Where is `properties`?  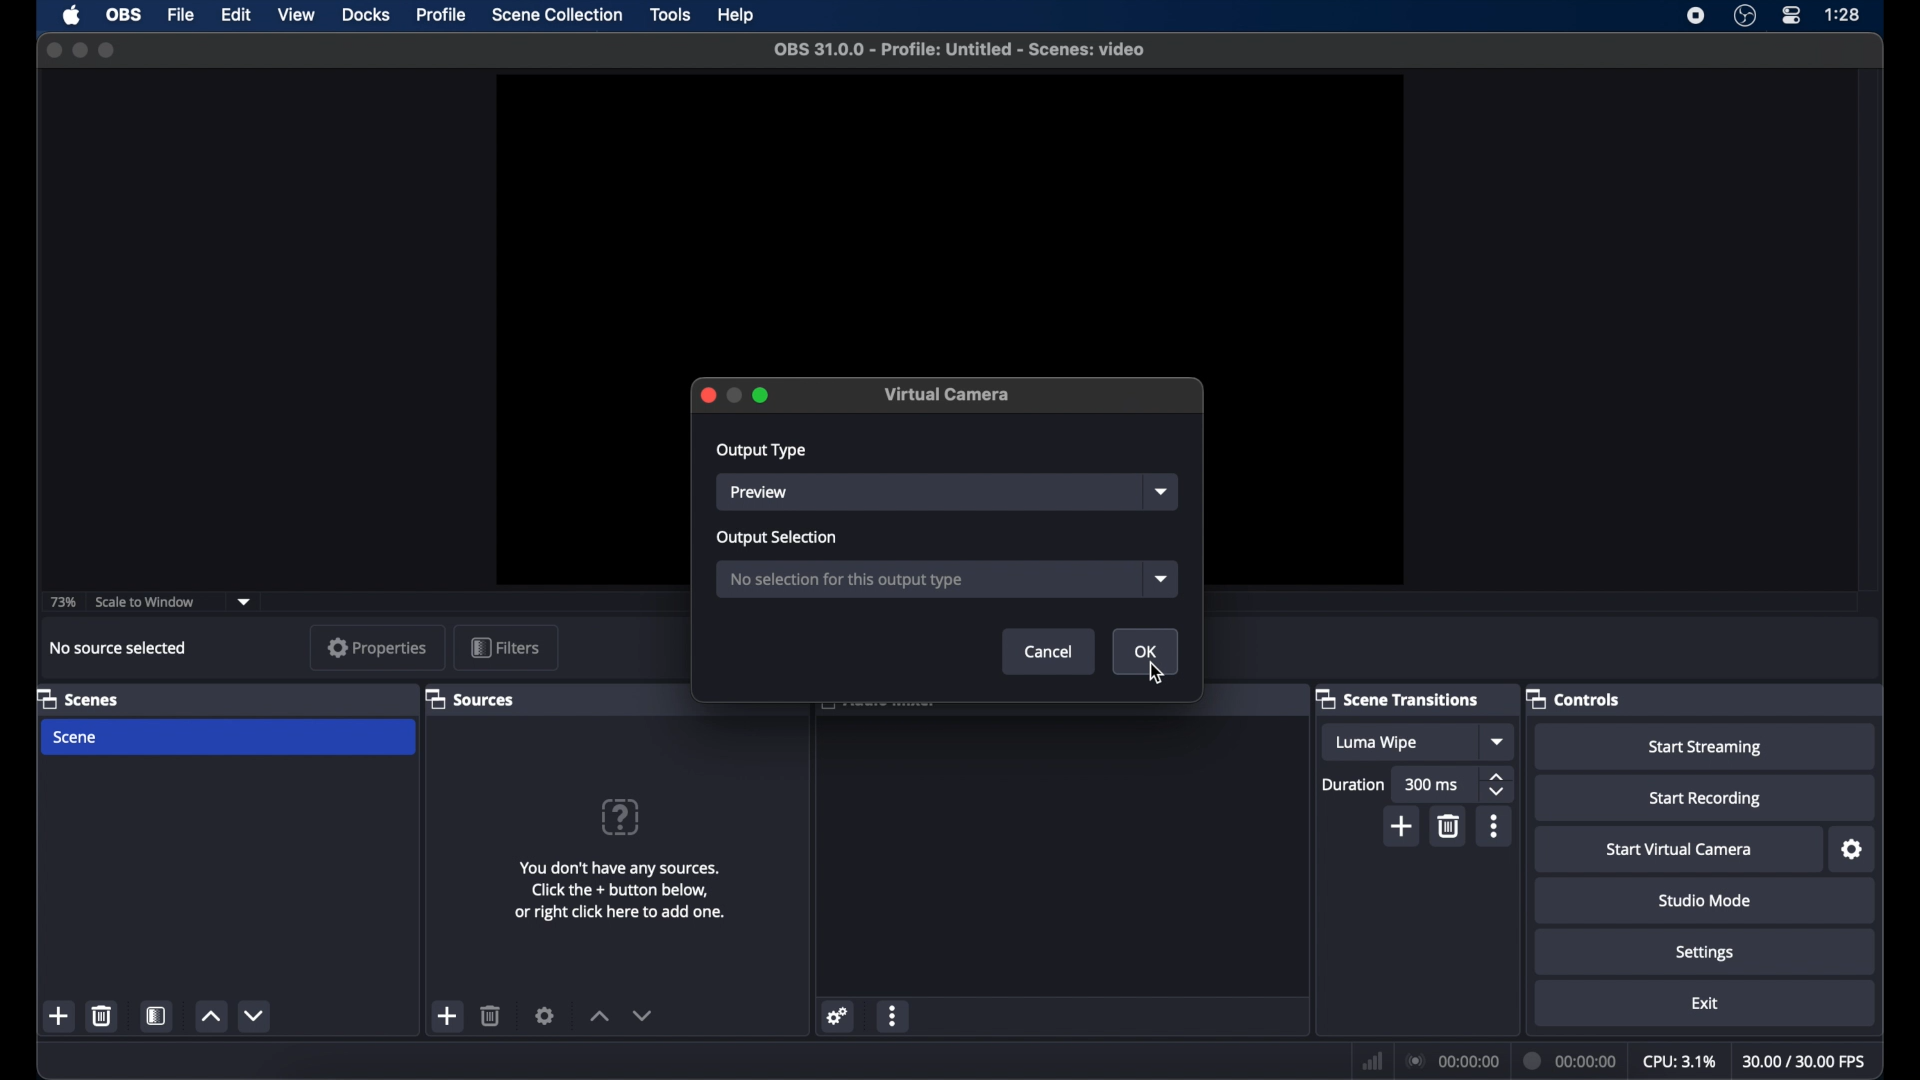 properties is located at coordinates (377, 647).